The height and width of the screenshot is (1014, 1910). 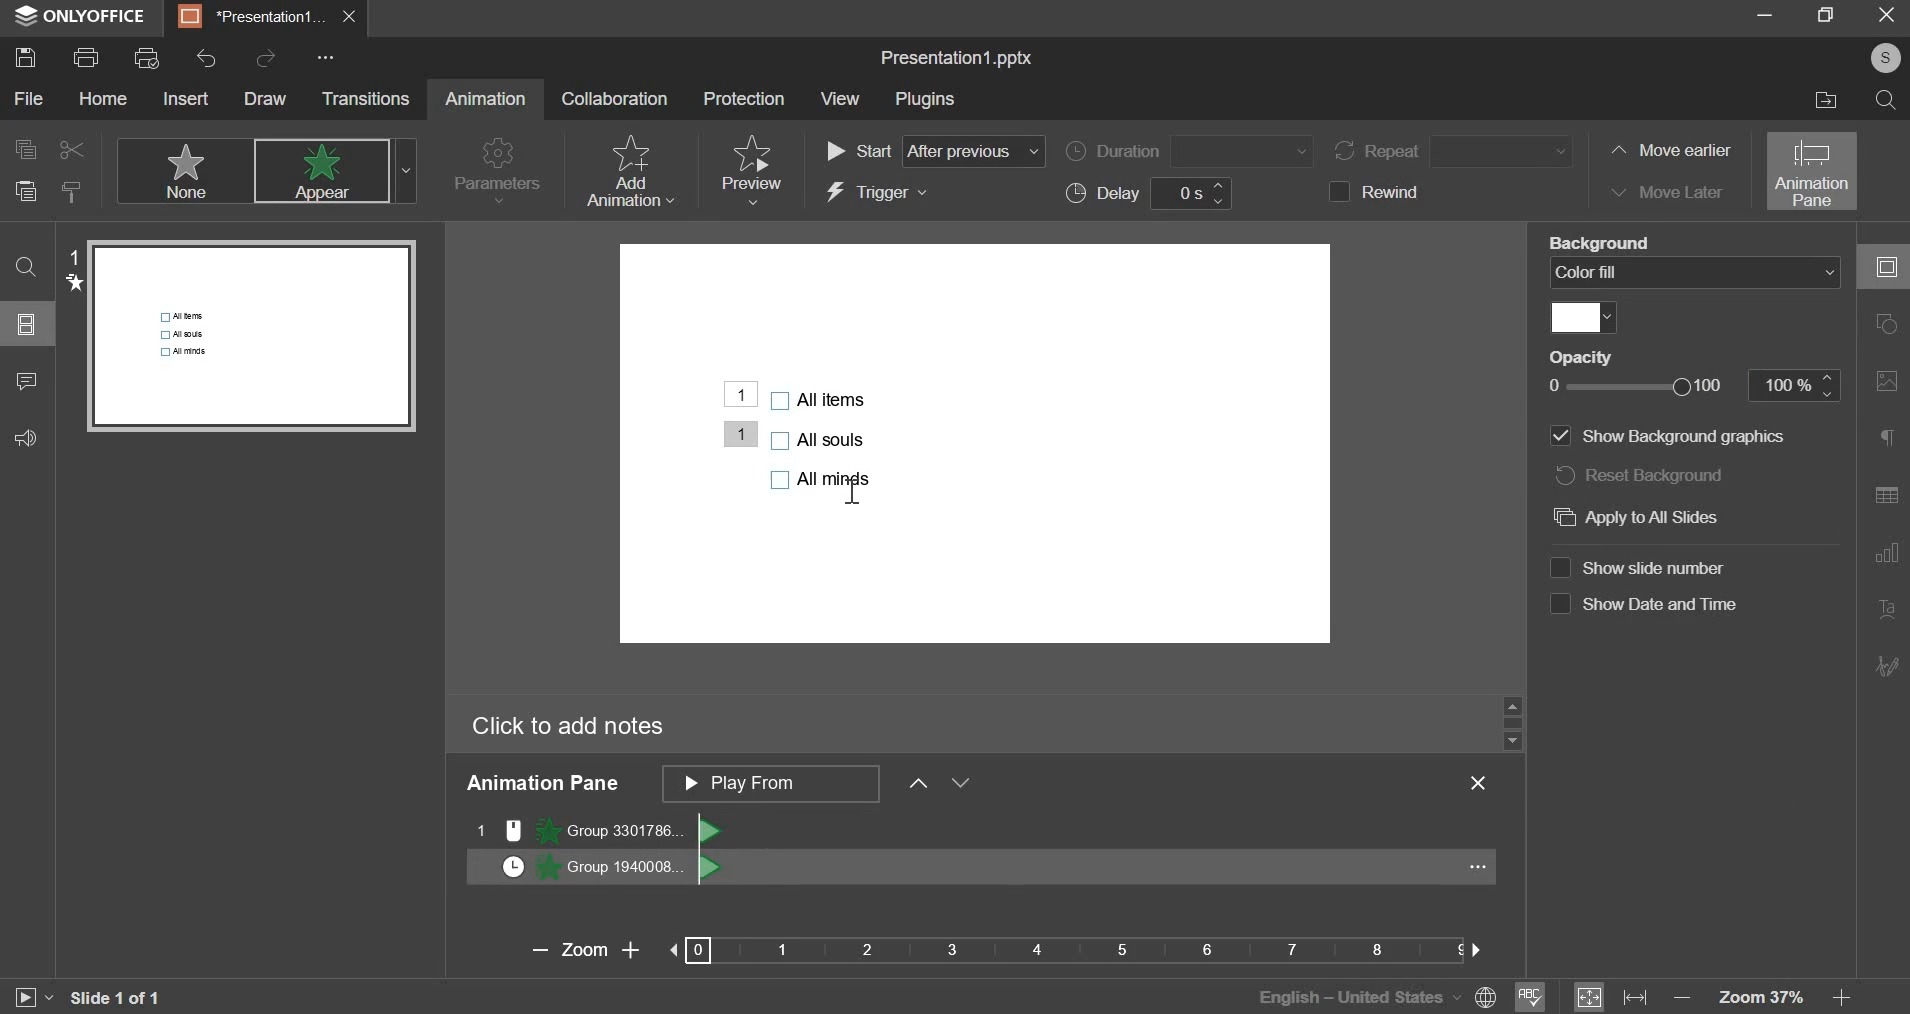 What do you see at coordinates (1886, 467) in the screenshot?
I see `right side bar` at bounding box center [1886, 467].